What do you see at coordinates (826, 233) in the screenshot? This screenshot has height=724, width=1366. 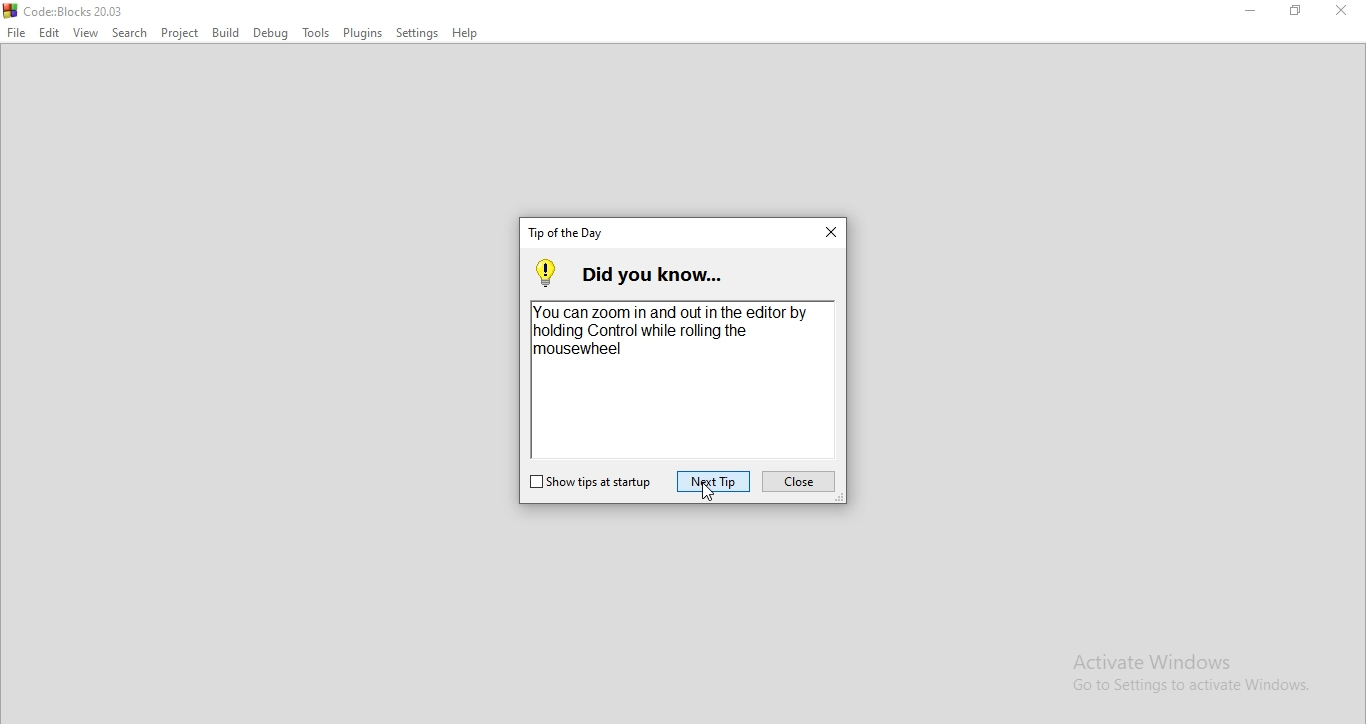 I see `close` at bounding box center [826, 233].